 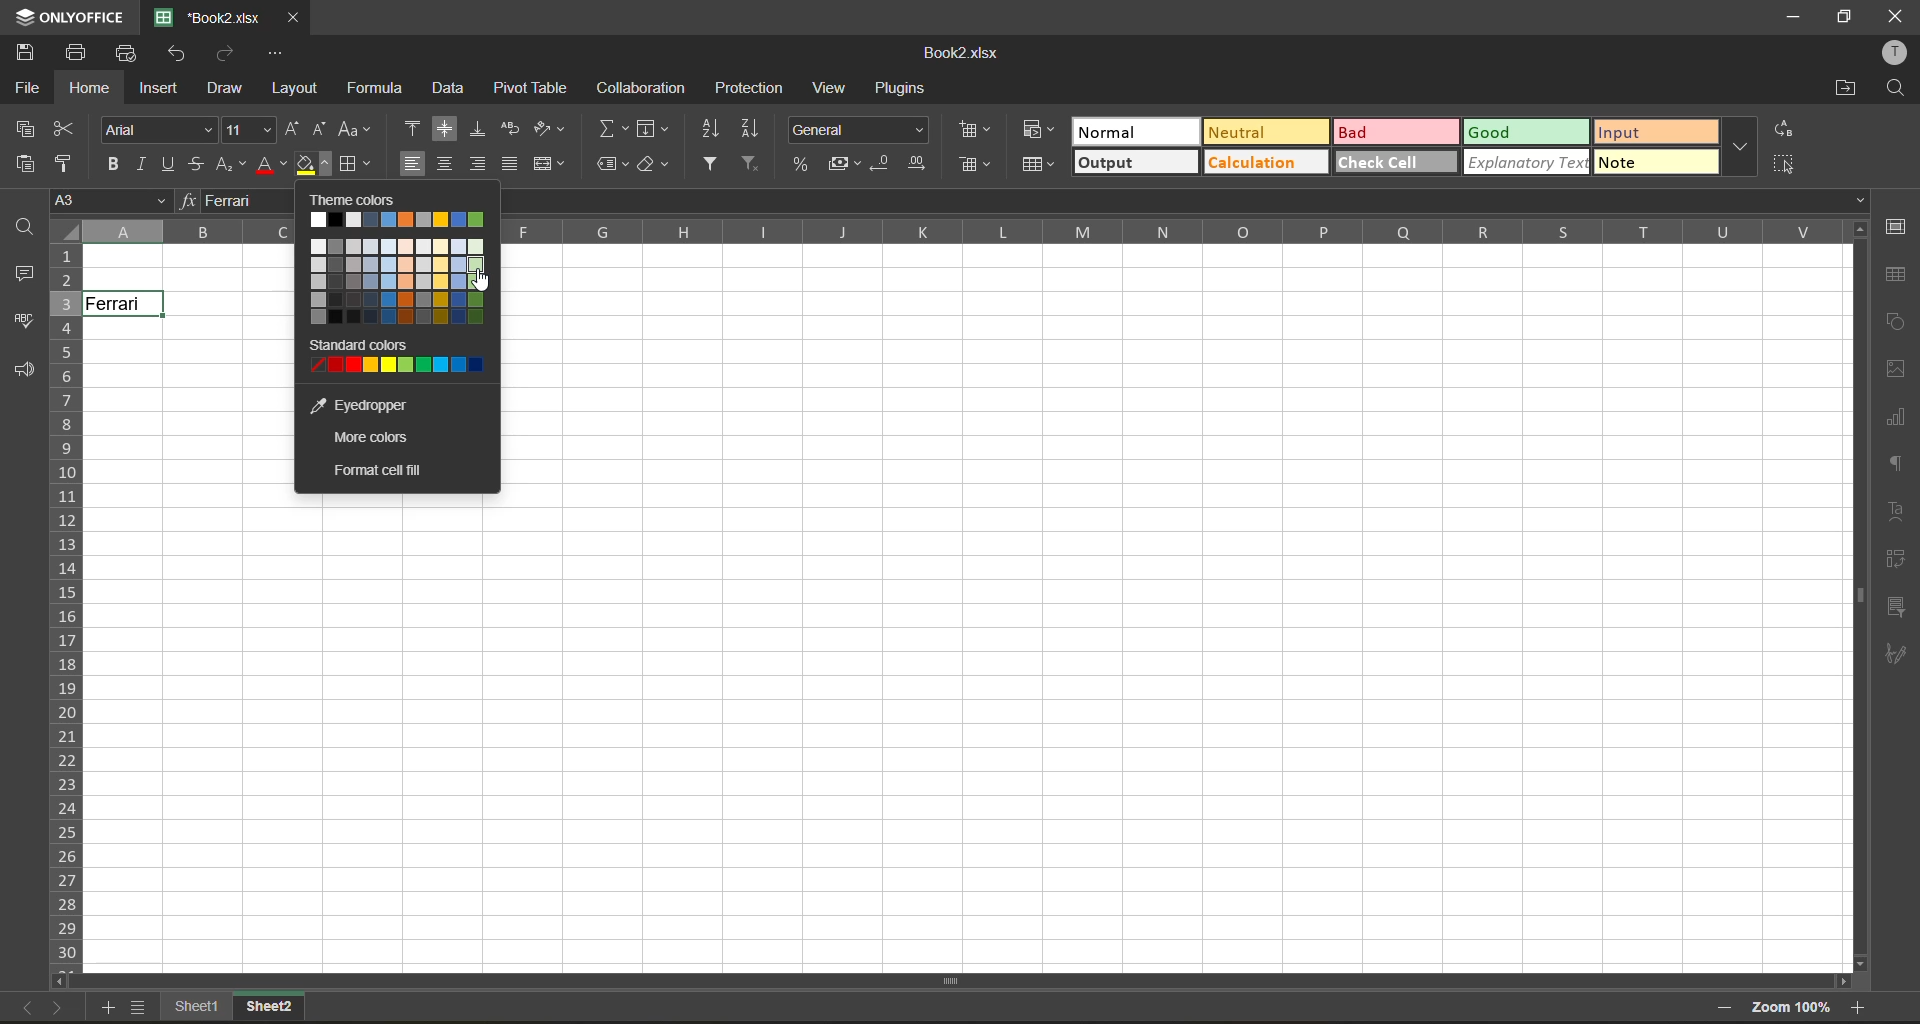 What do you see at coordinates (548, 129) in the screenshot?
I see `orientation` at bounding box center [548, 129].